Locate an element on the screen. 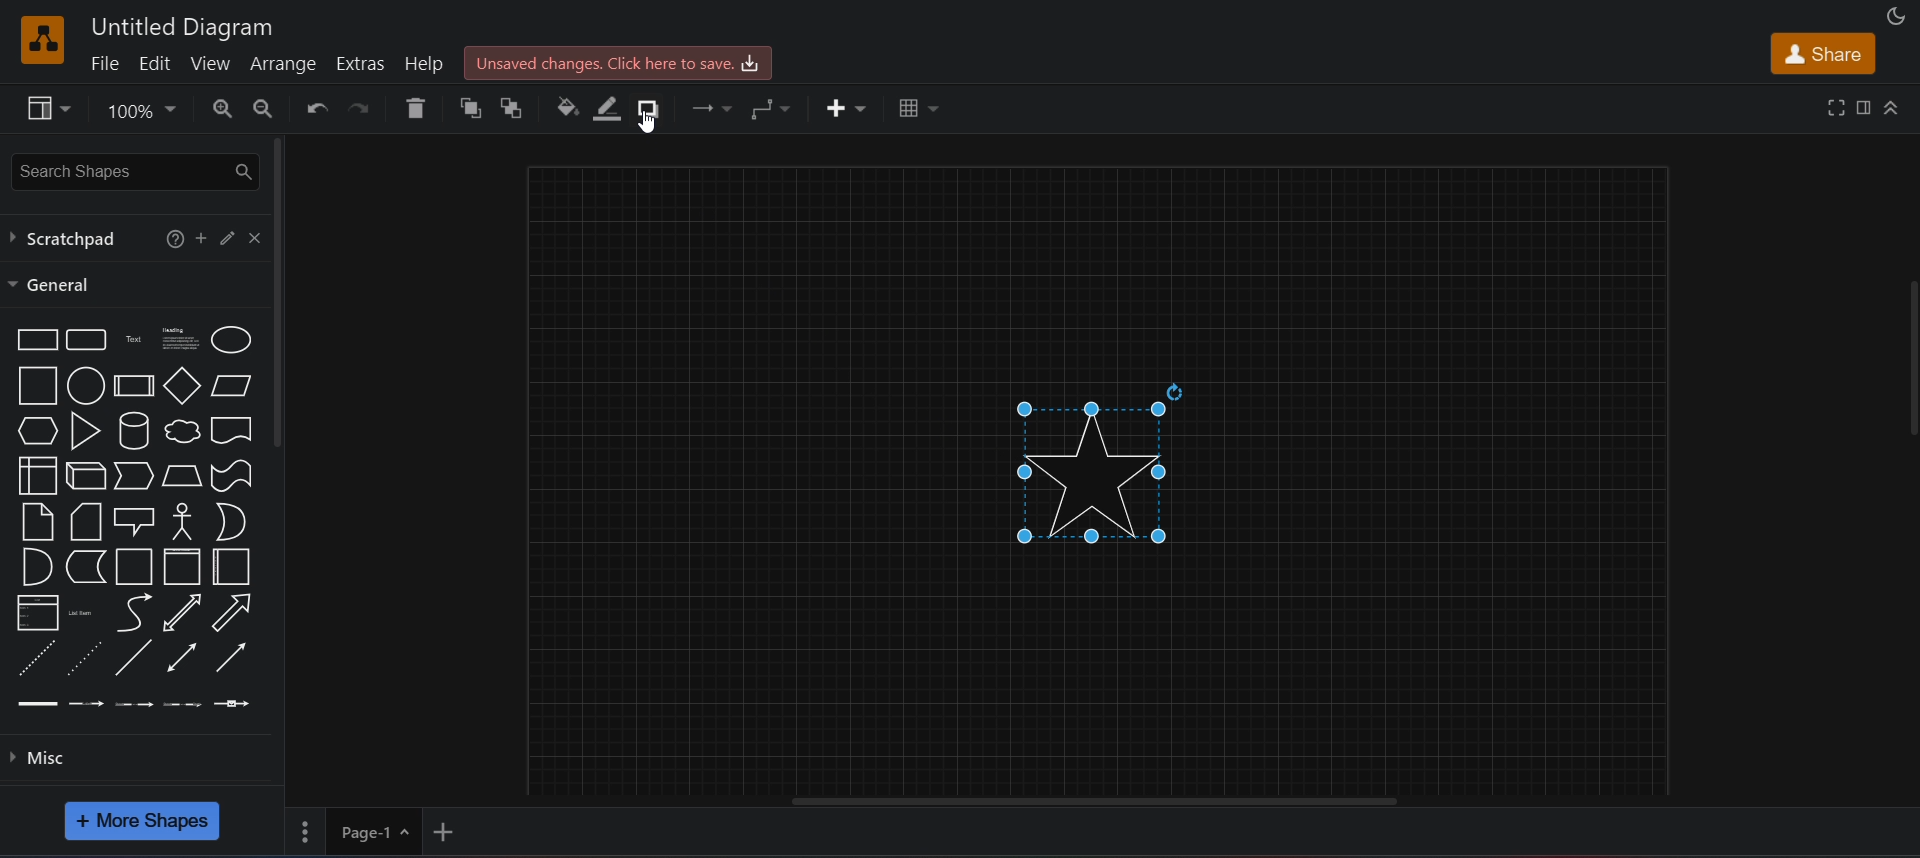 The width and height of the screenshot is (1920, 858). square is located at coordinates (33, 385).